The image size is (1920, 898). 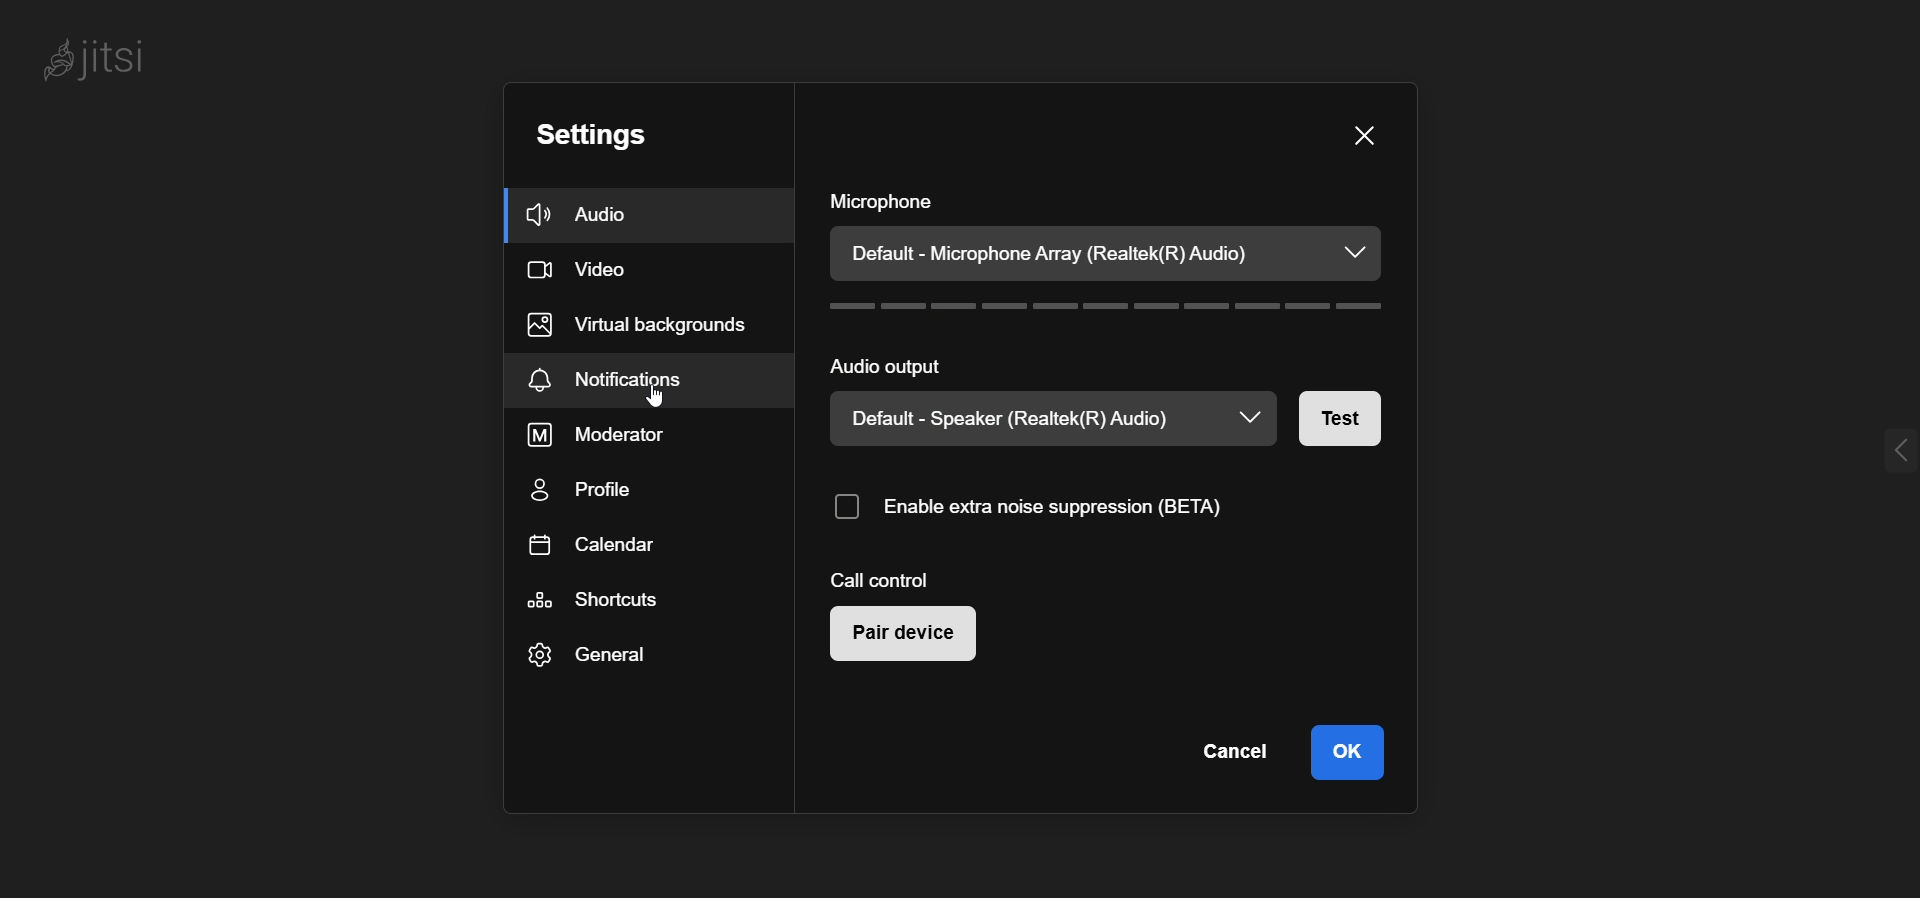 I want to click on audio, so click(x=582, y=213).